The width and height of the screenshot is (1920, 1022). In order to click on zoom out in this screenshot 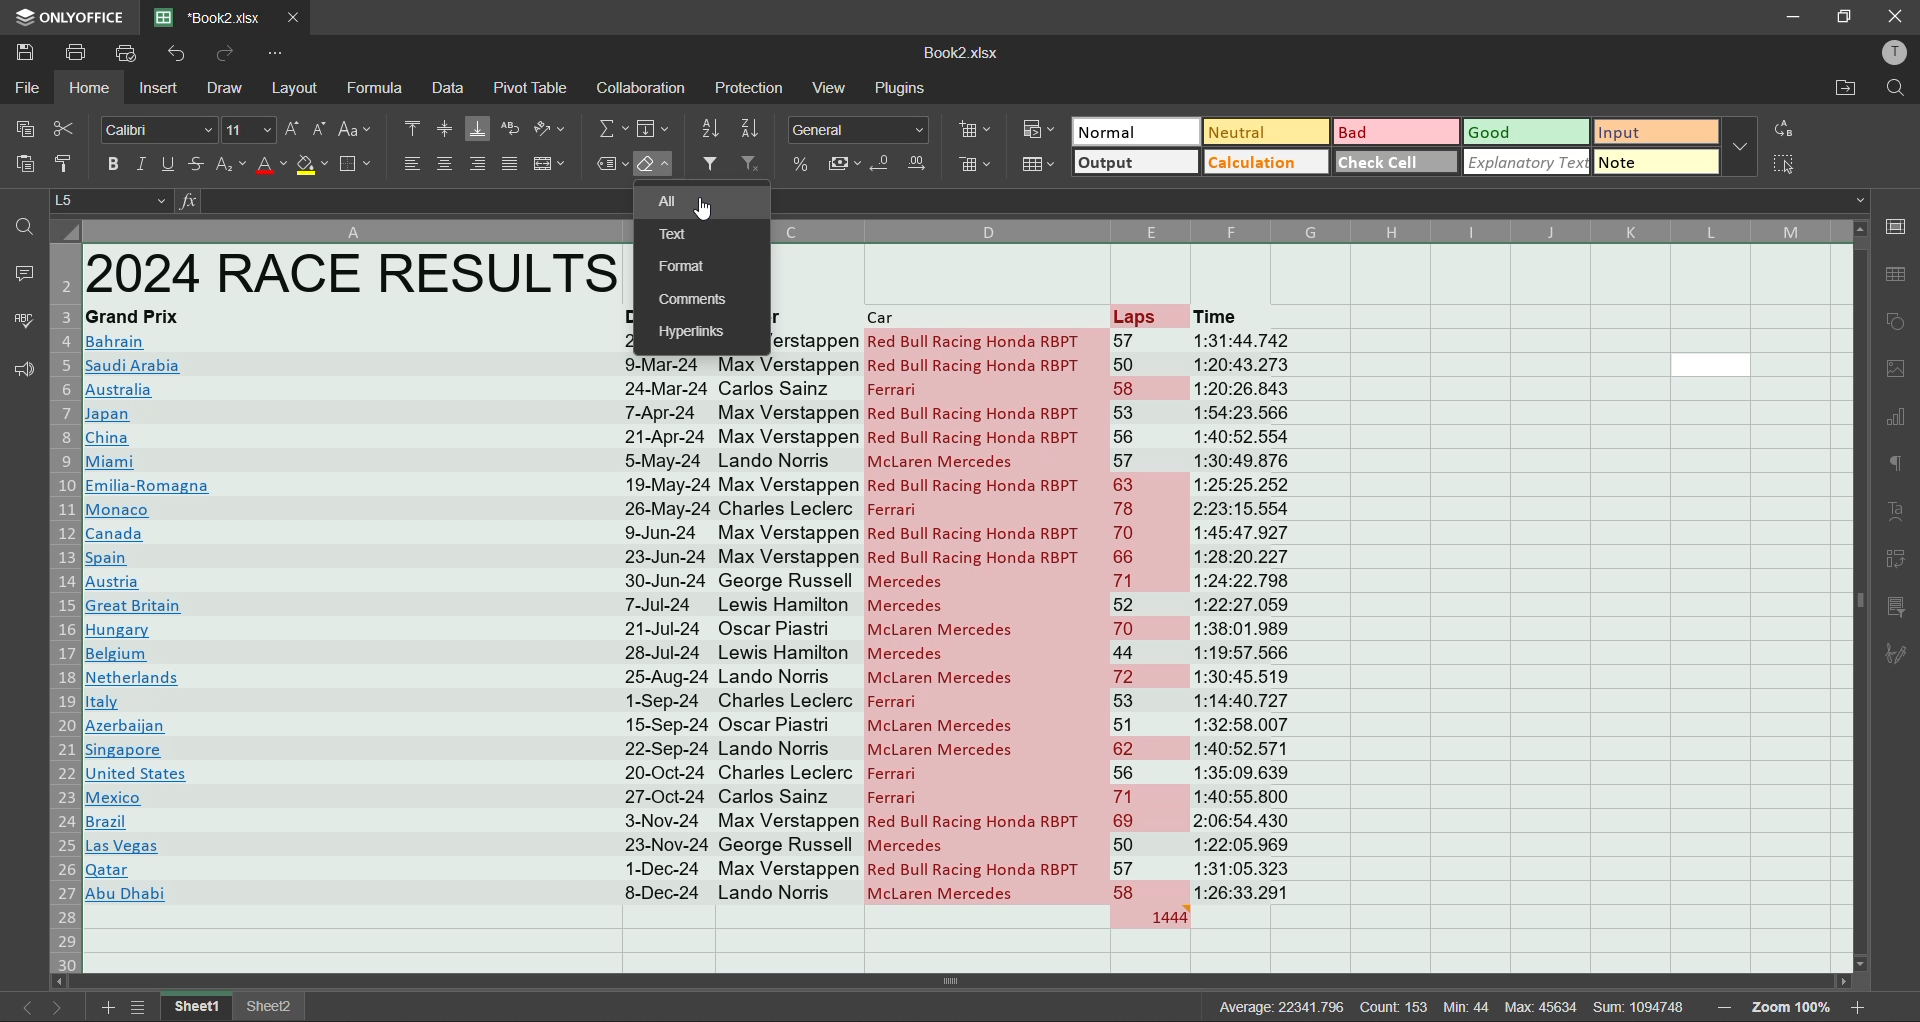, I will do `click(1726, 1009)`.